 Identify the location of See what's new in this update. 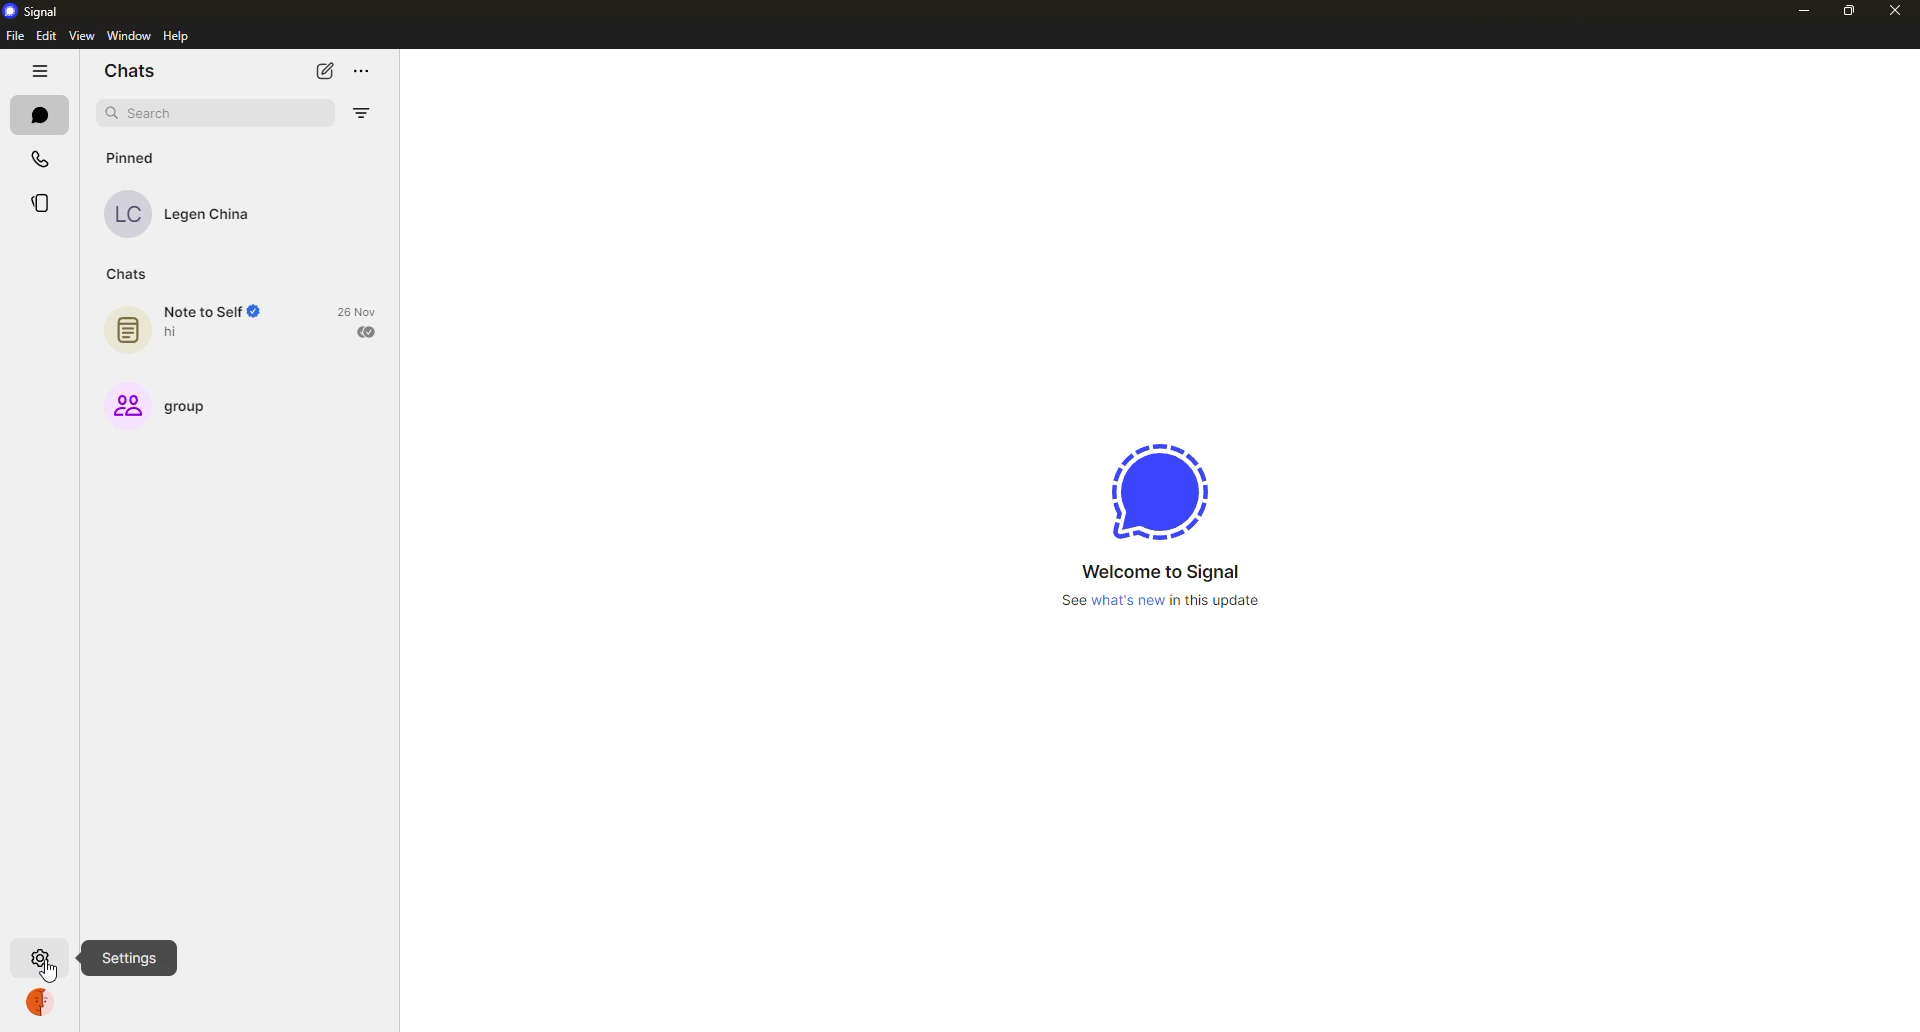
(1159, 604).